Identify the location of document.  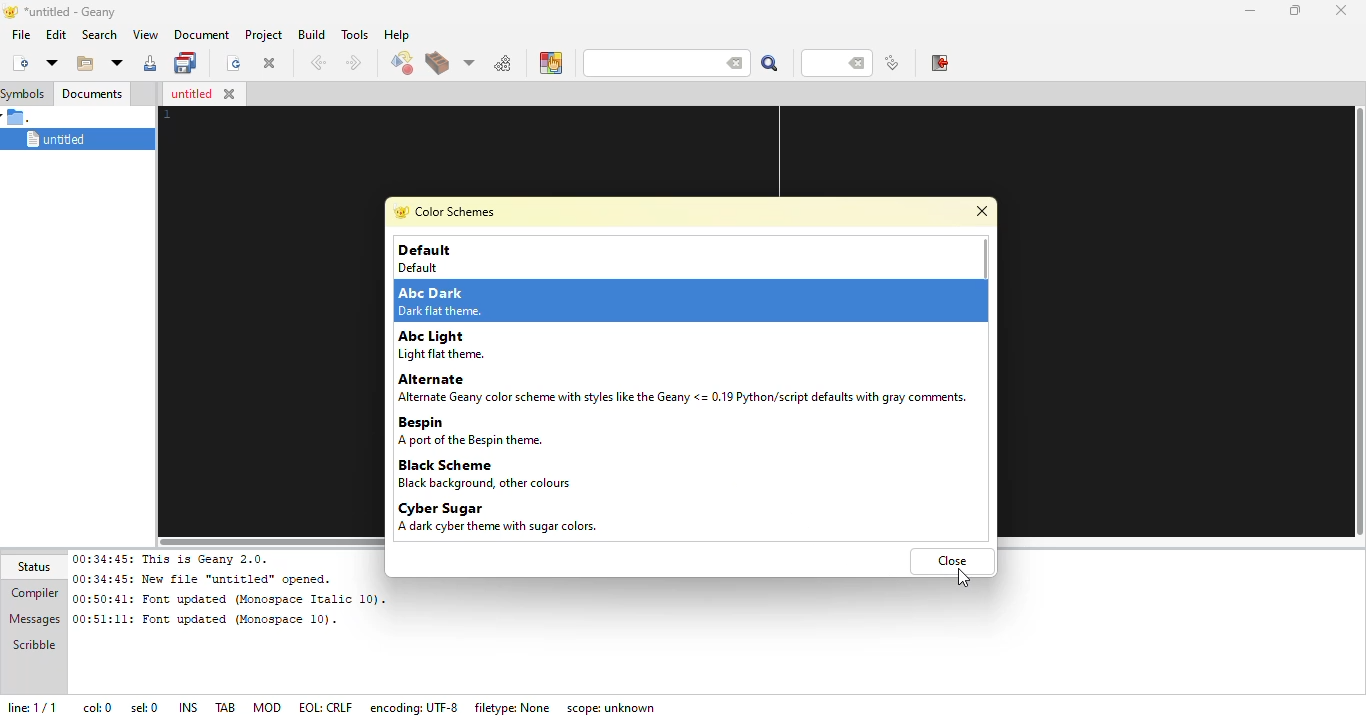
(199, 35).